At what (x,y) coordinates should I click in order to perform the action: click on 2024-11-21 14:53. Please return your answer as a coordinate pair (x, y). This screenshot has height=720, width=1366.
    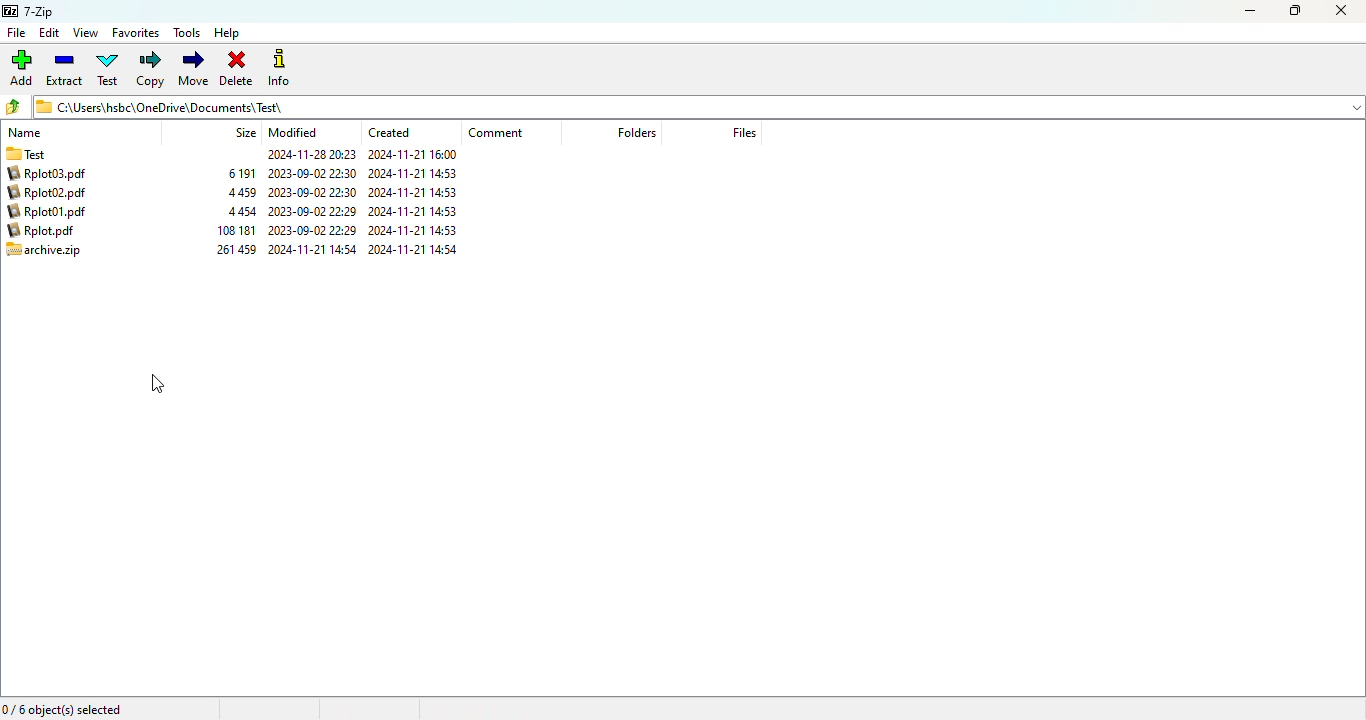
    Looking at the image, I should click on (422, 192).